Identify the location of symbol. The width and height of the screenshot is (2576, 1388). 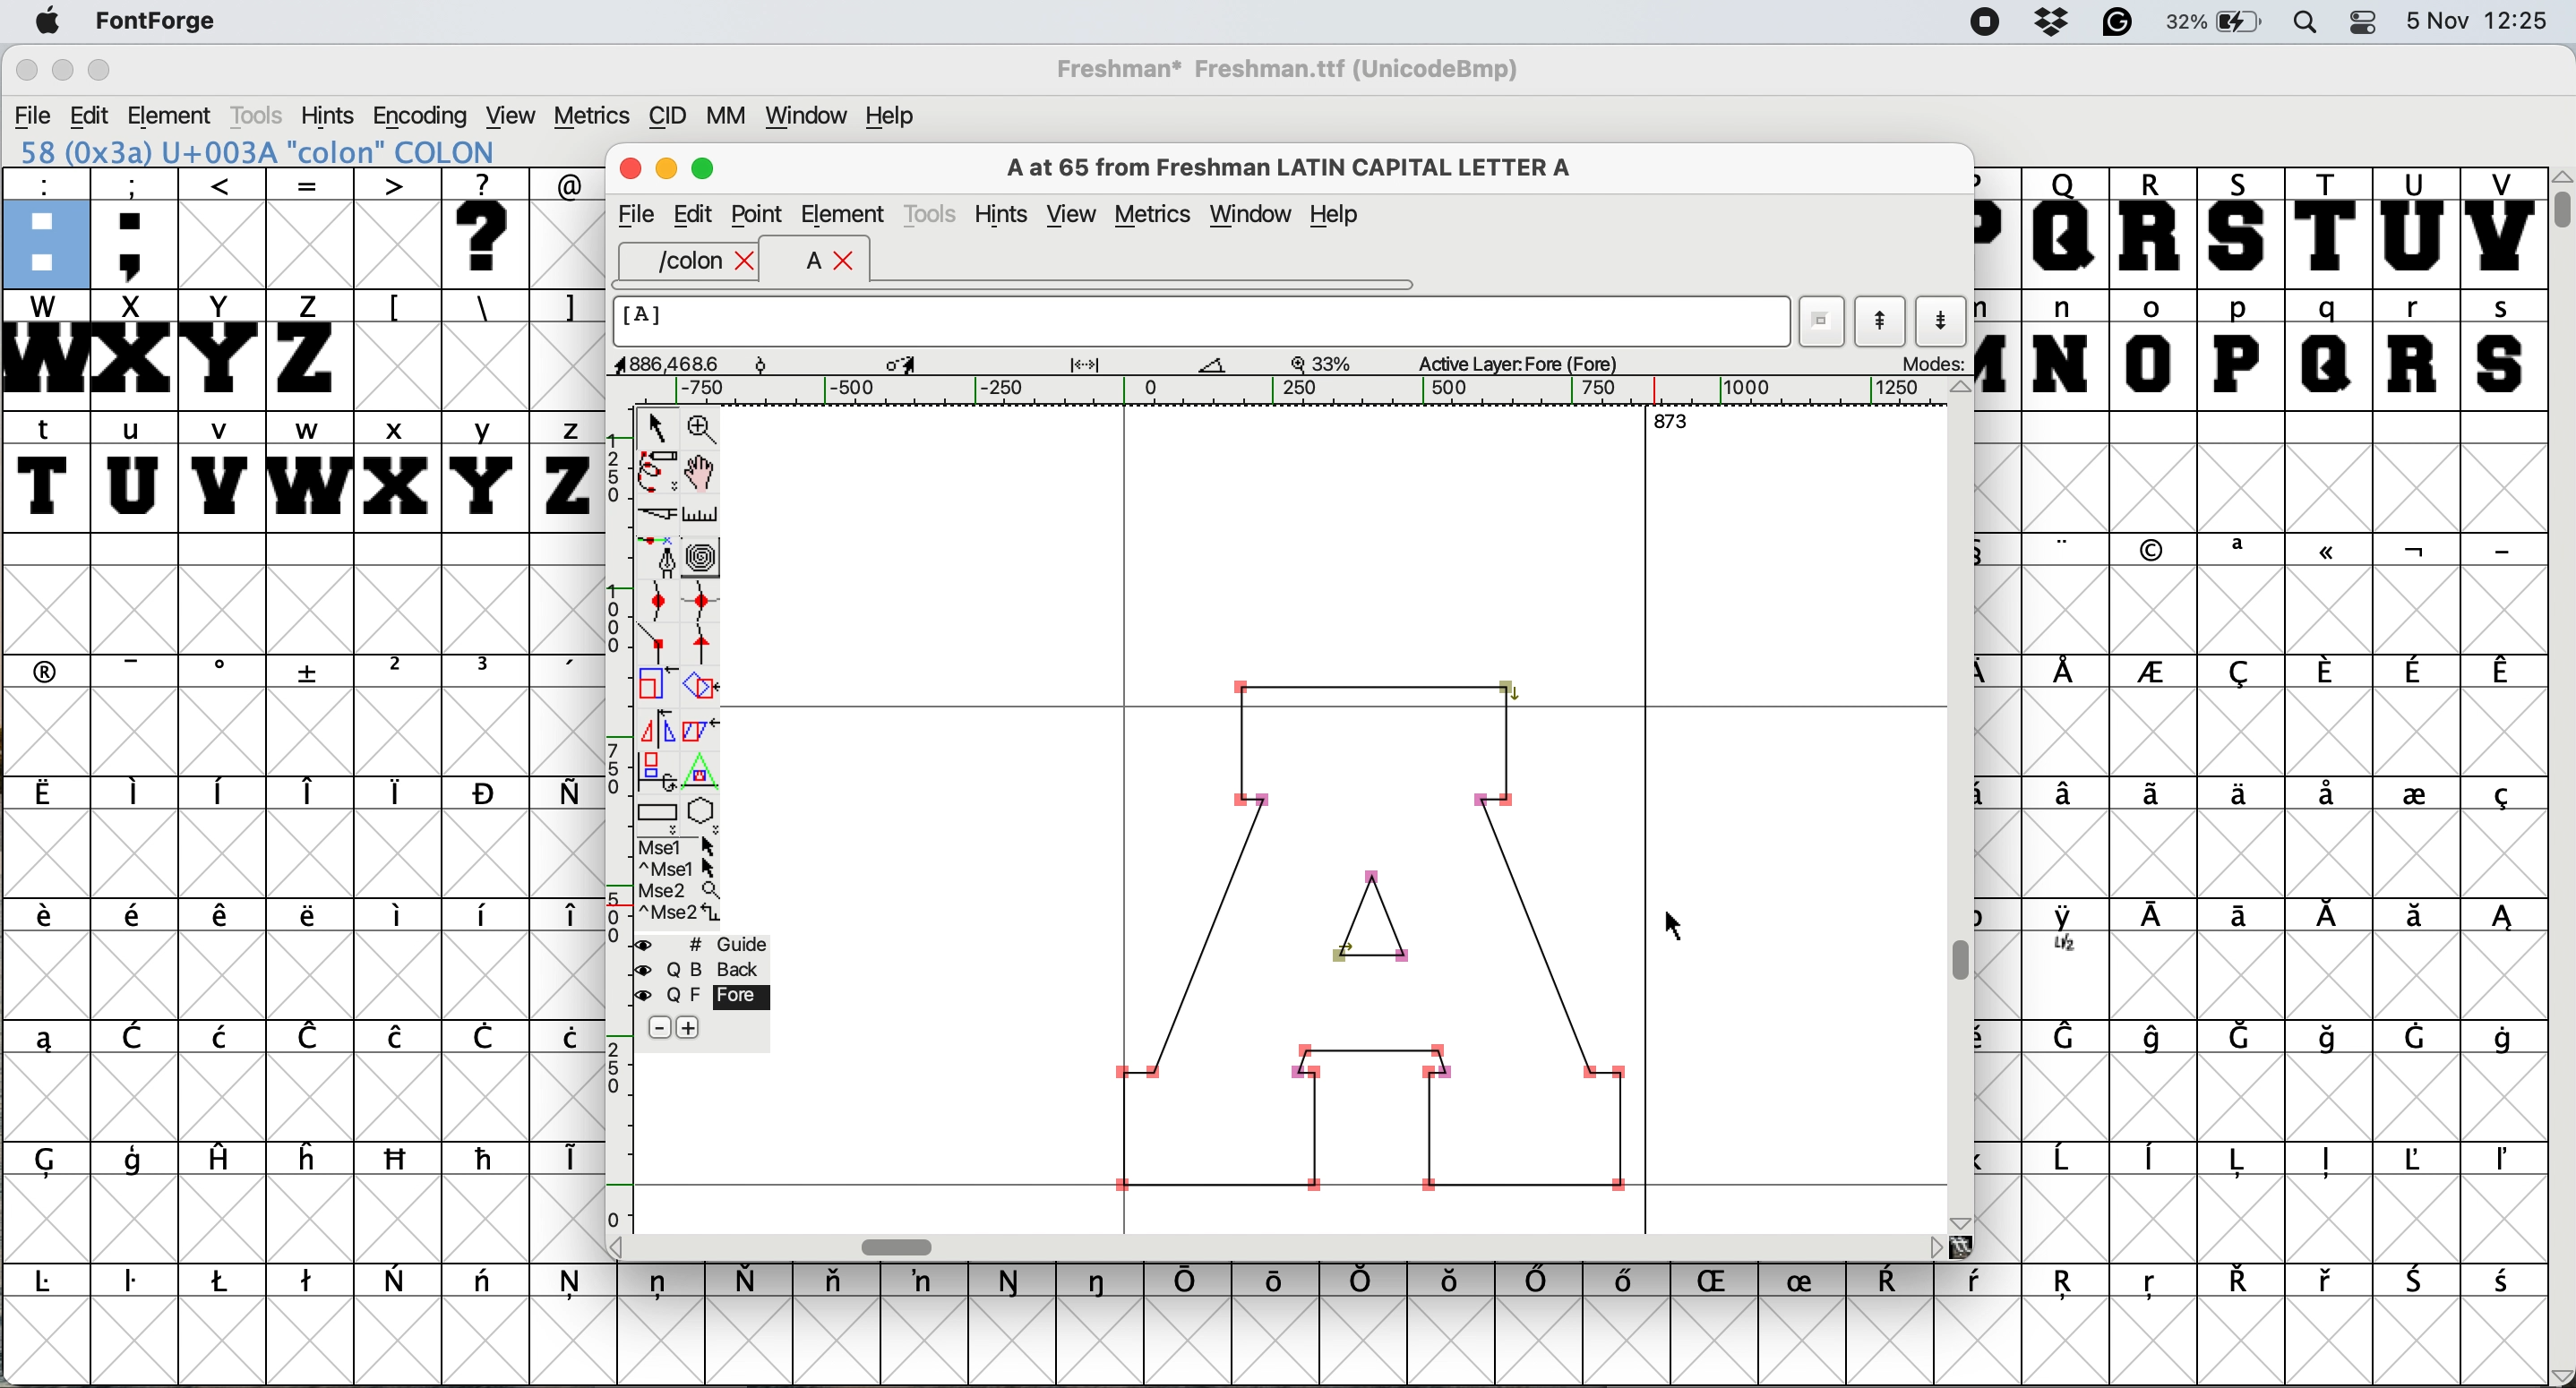
(754, 1278).